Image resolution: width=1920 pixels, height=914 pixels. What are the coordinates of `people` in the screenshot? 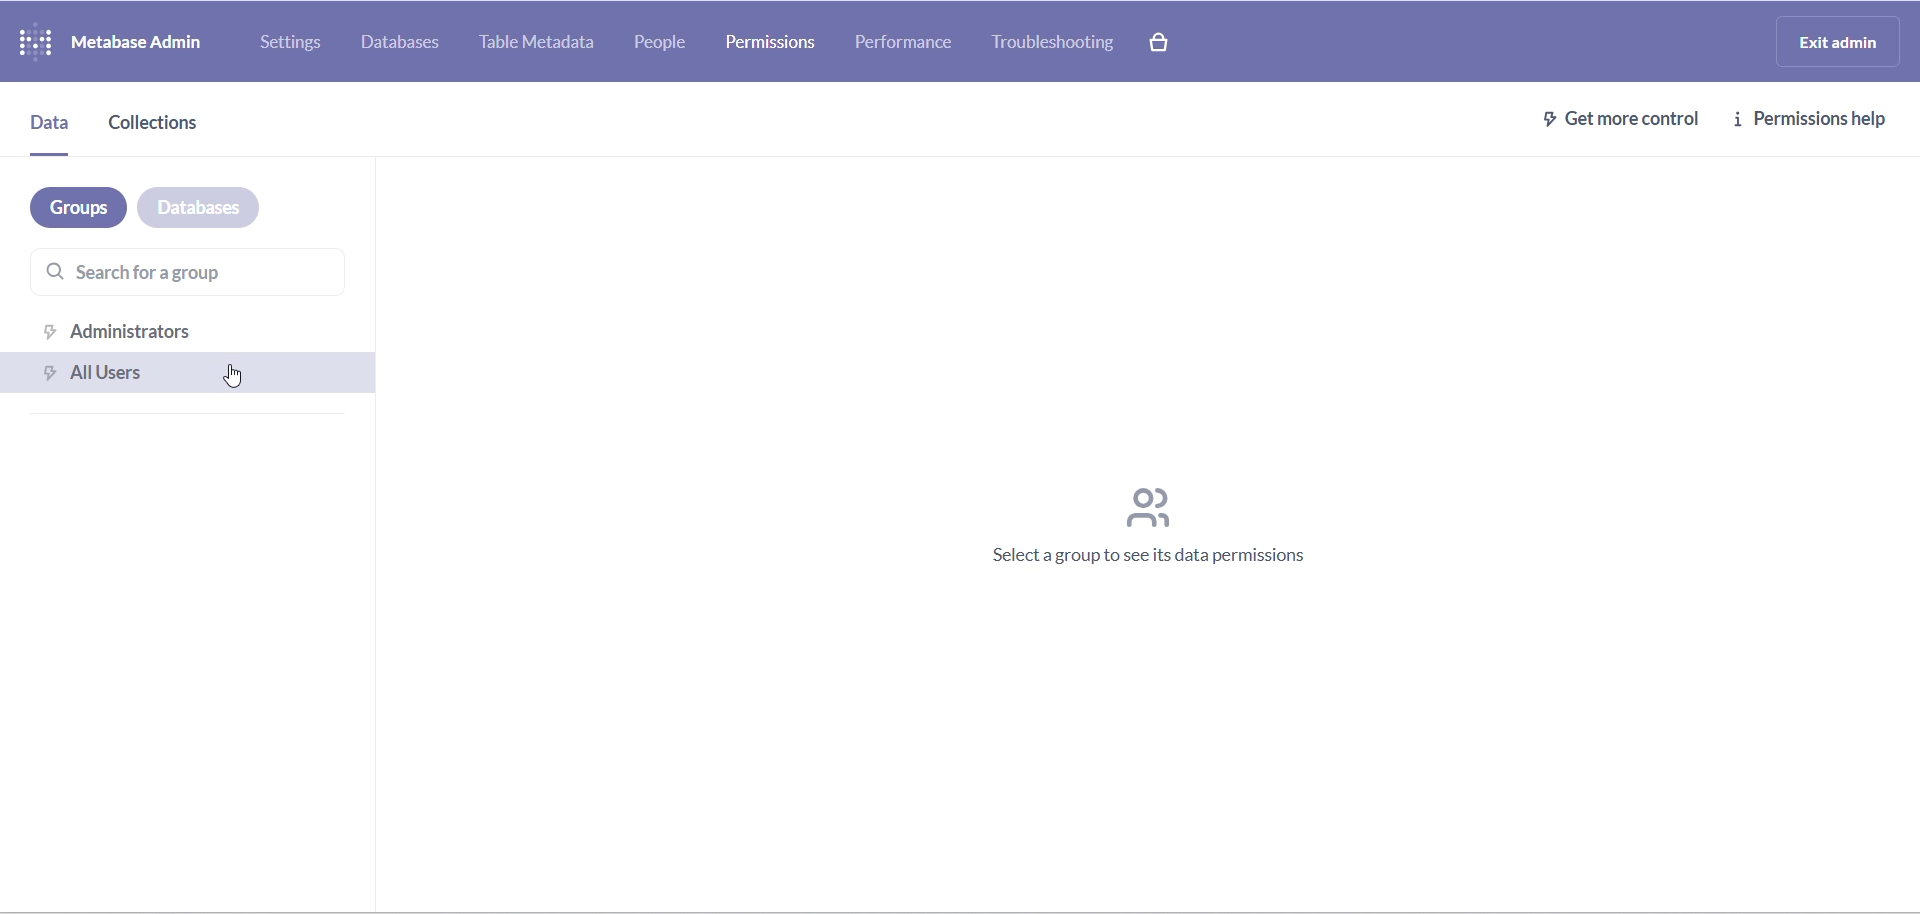 It's located at (674, 44).